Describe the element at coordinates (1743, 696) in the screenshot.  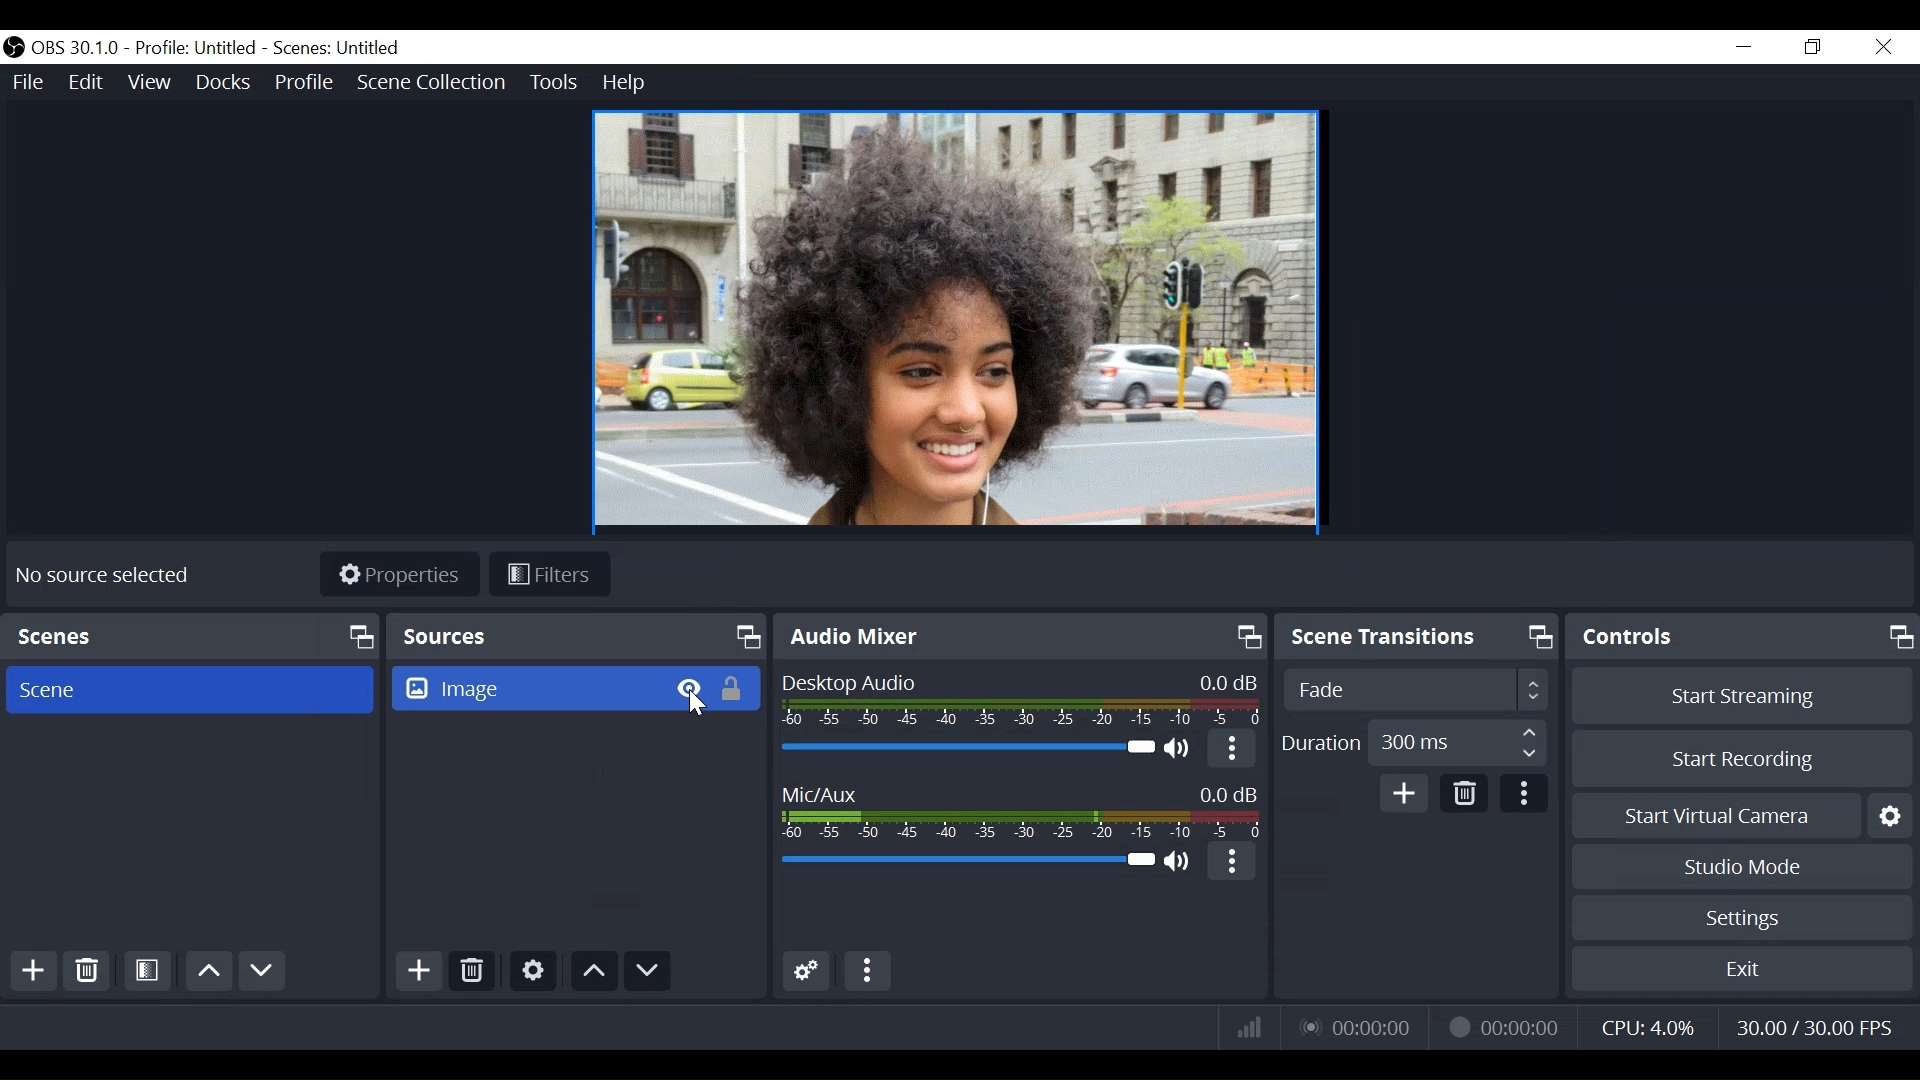
I see `Start Streaming` at that location.